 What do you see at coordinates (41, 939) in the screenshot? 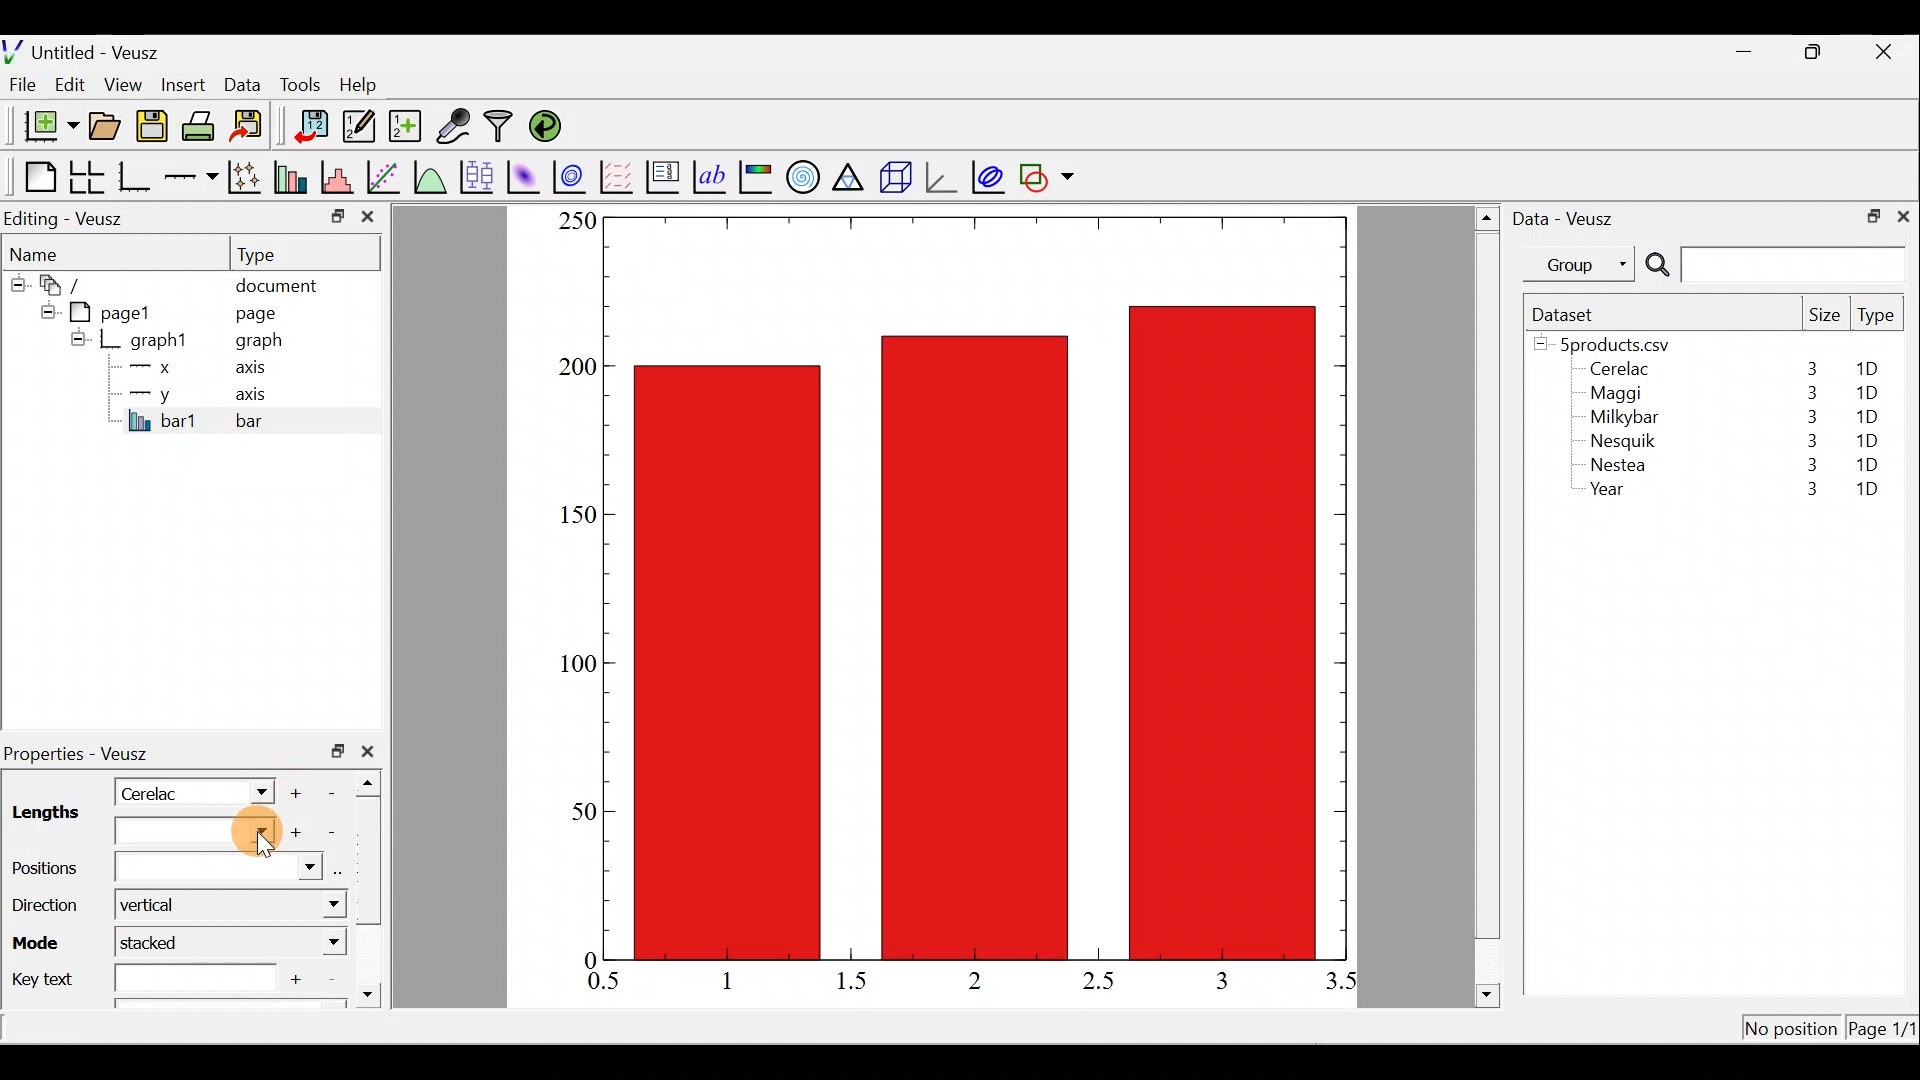
I see `Mode` at bounding box center [41, 939].